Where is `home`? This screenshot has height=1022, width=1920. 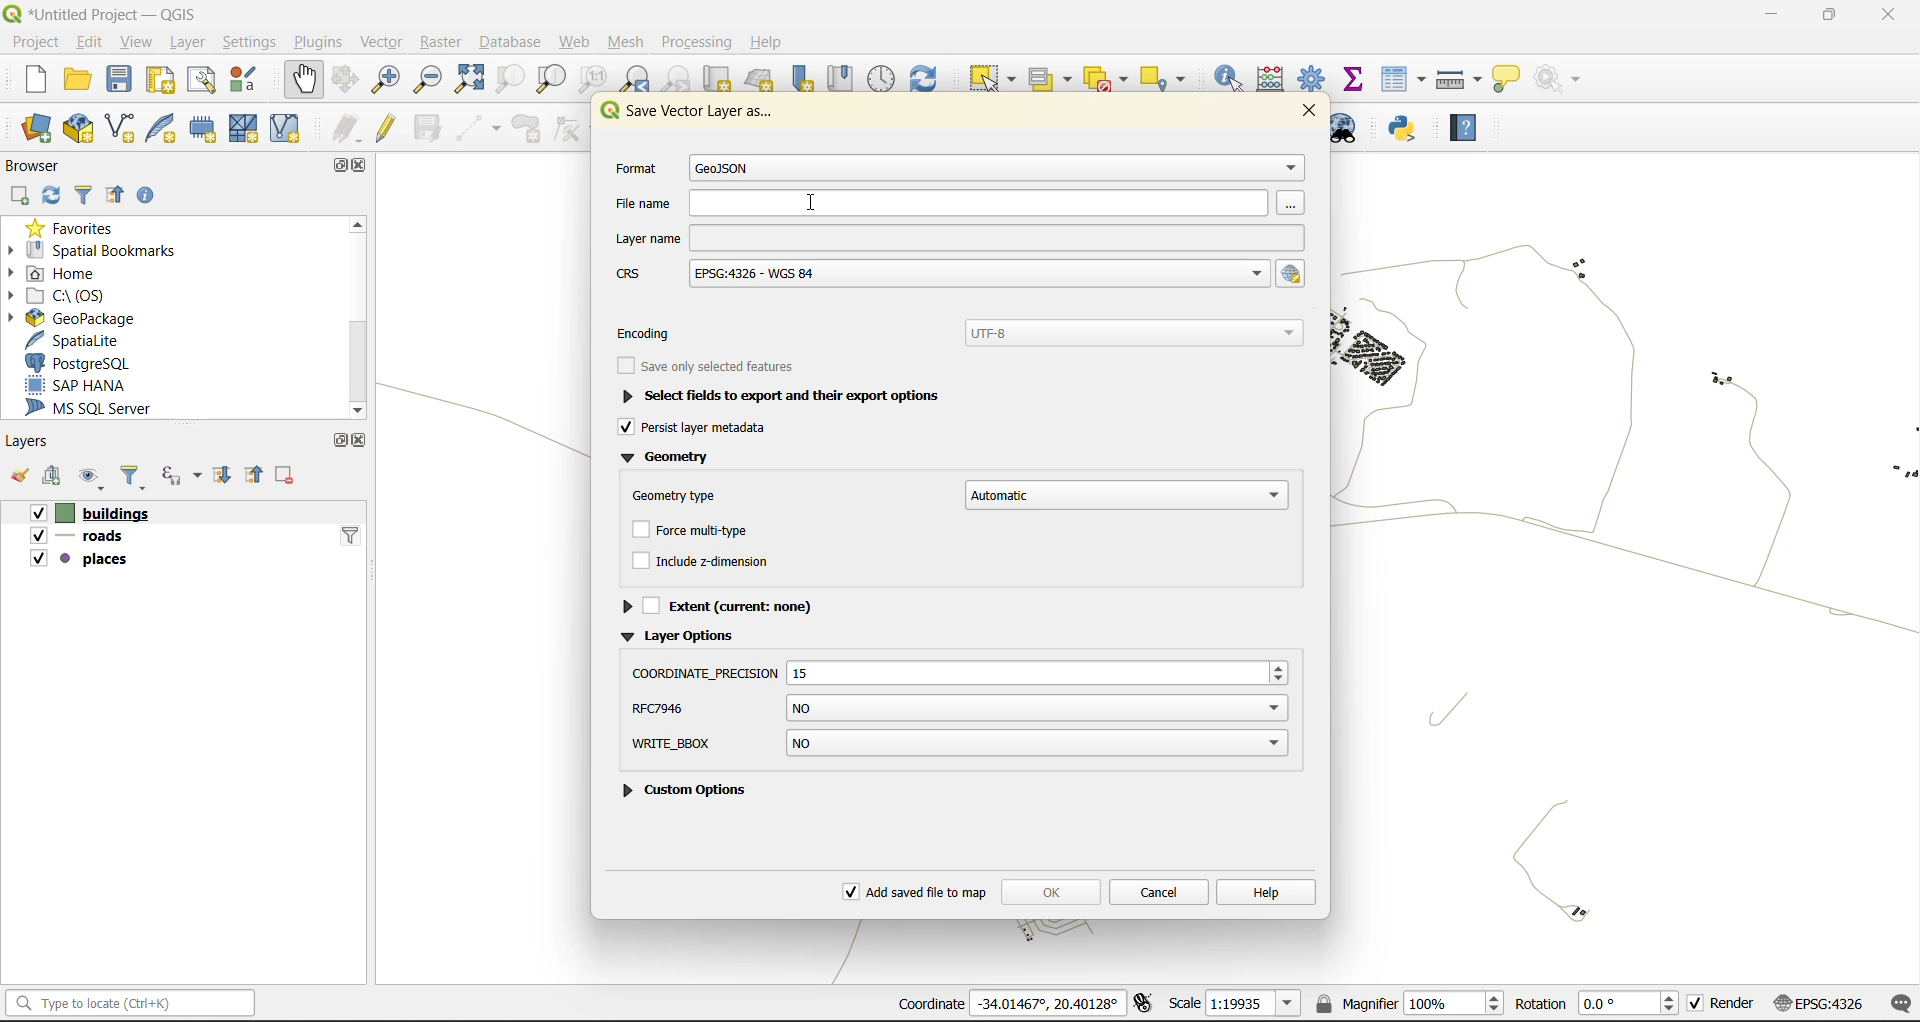
home is located at coordinates (59, 274).